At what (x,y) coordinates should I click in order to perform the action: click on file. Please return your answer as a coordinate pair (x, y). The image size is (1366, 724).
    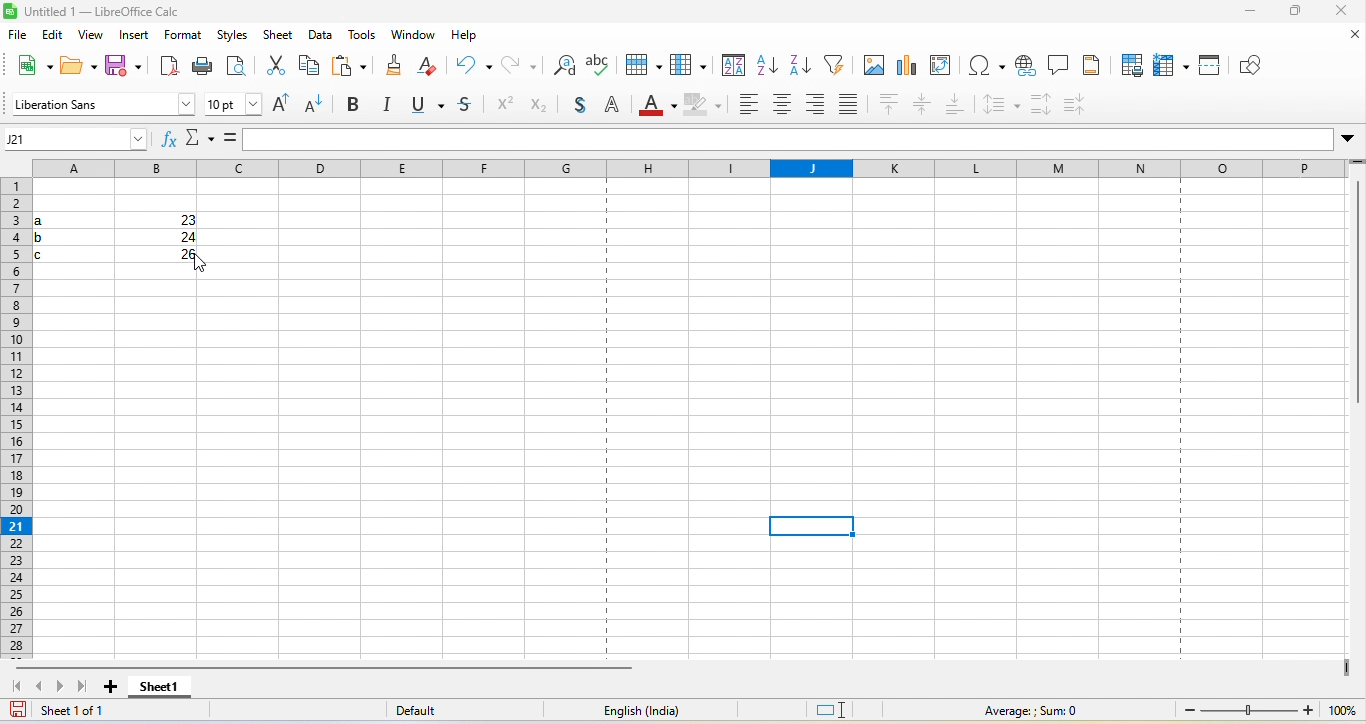
    Looking at the image, I should click on (23, 36).